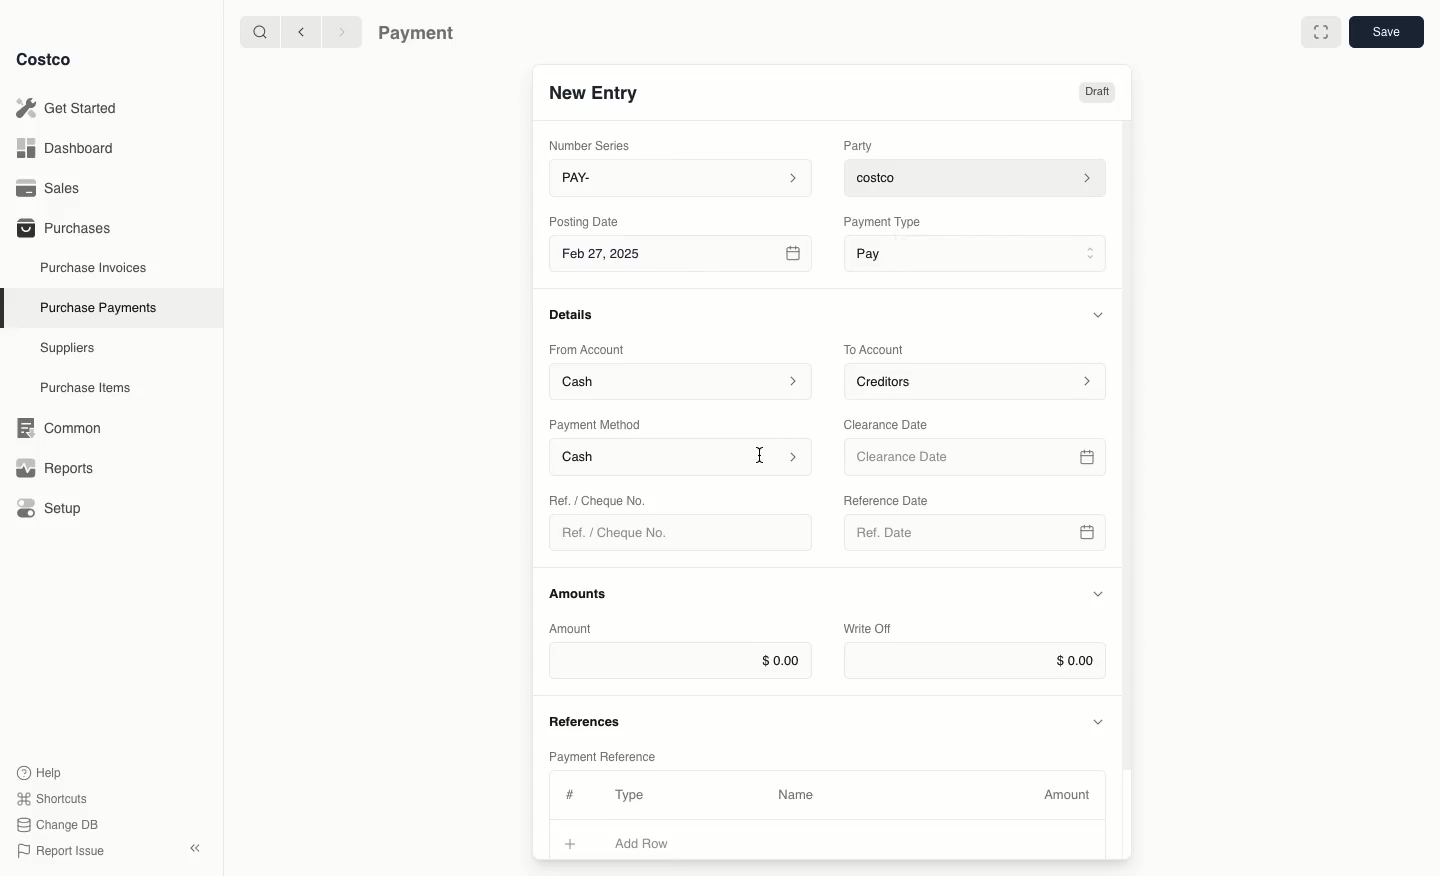  I want to click on $0.00, so click(680, 660).